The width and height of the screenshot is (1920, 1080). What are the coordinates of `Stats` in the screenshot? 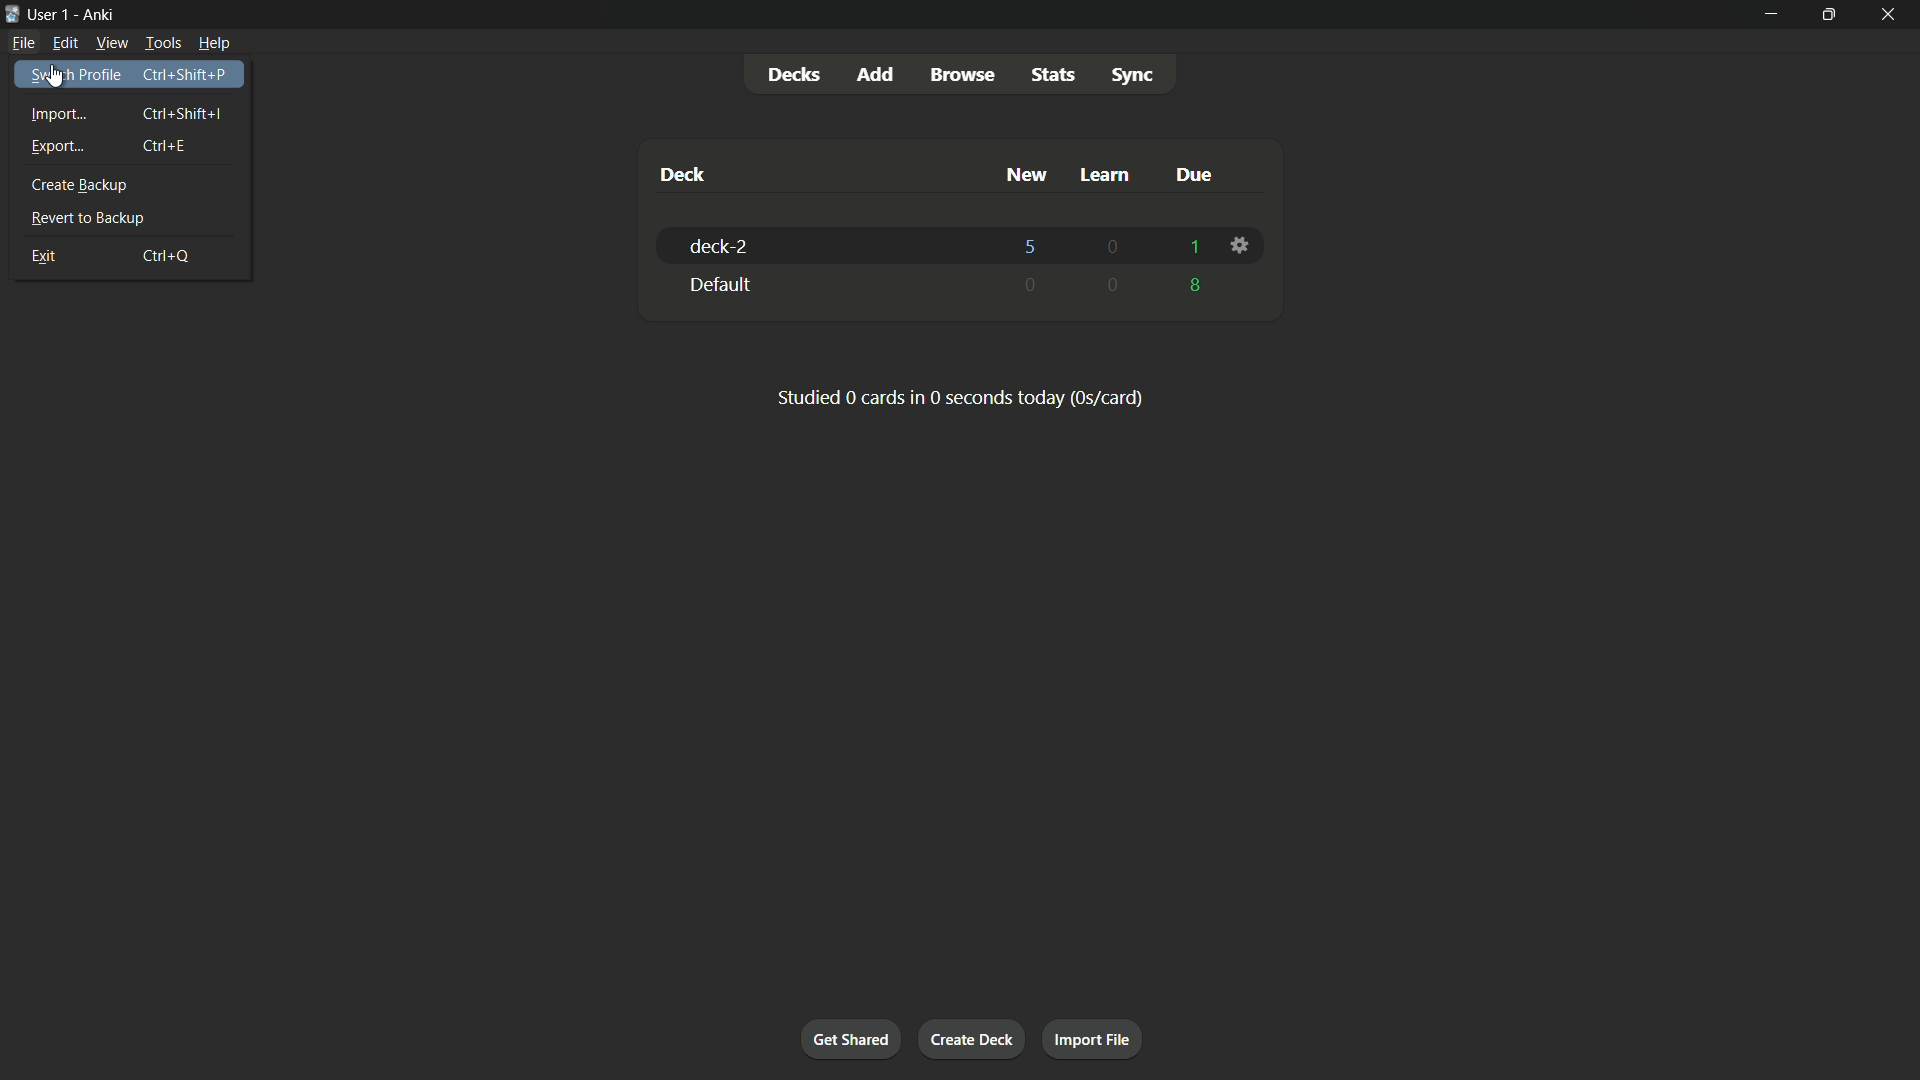 It's located at (1052, 74).